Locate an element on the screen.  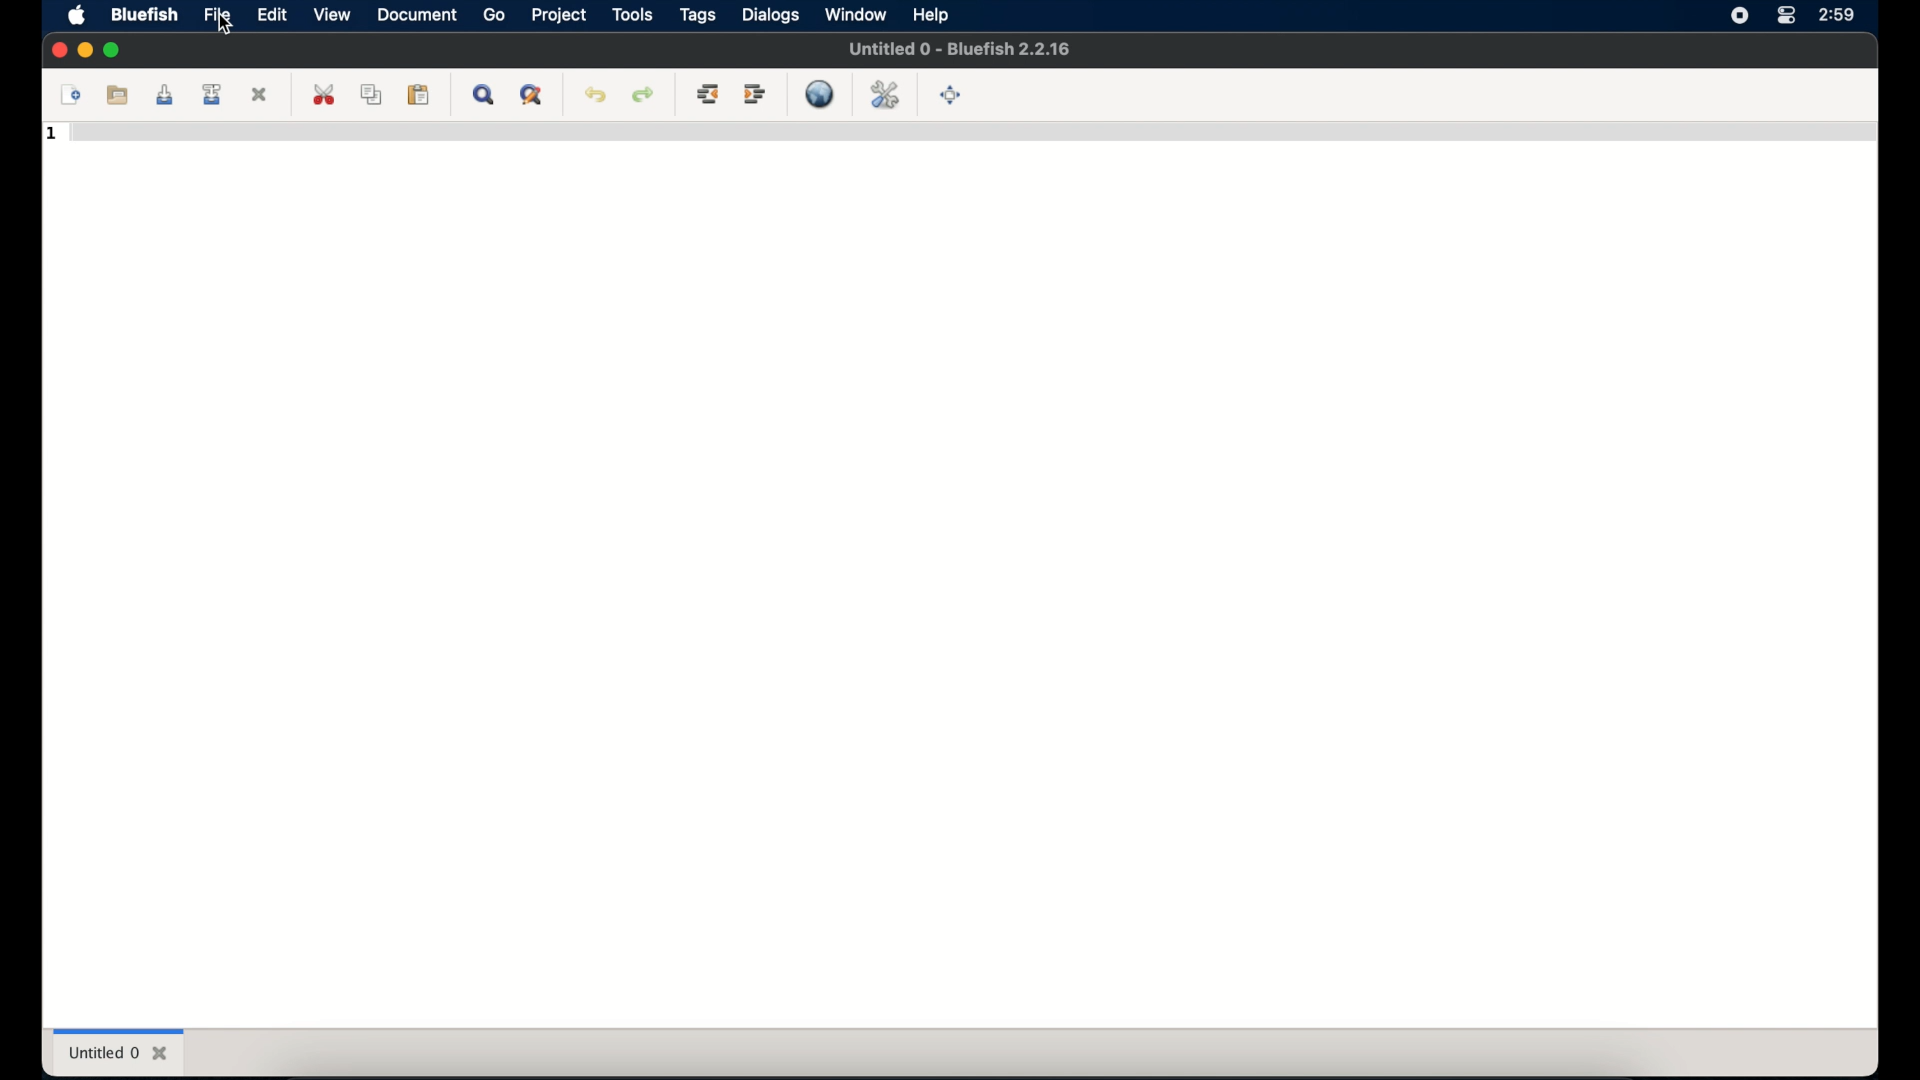
cut is located at coordinates (325, 94).